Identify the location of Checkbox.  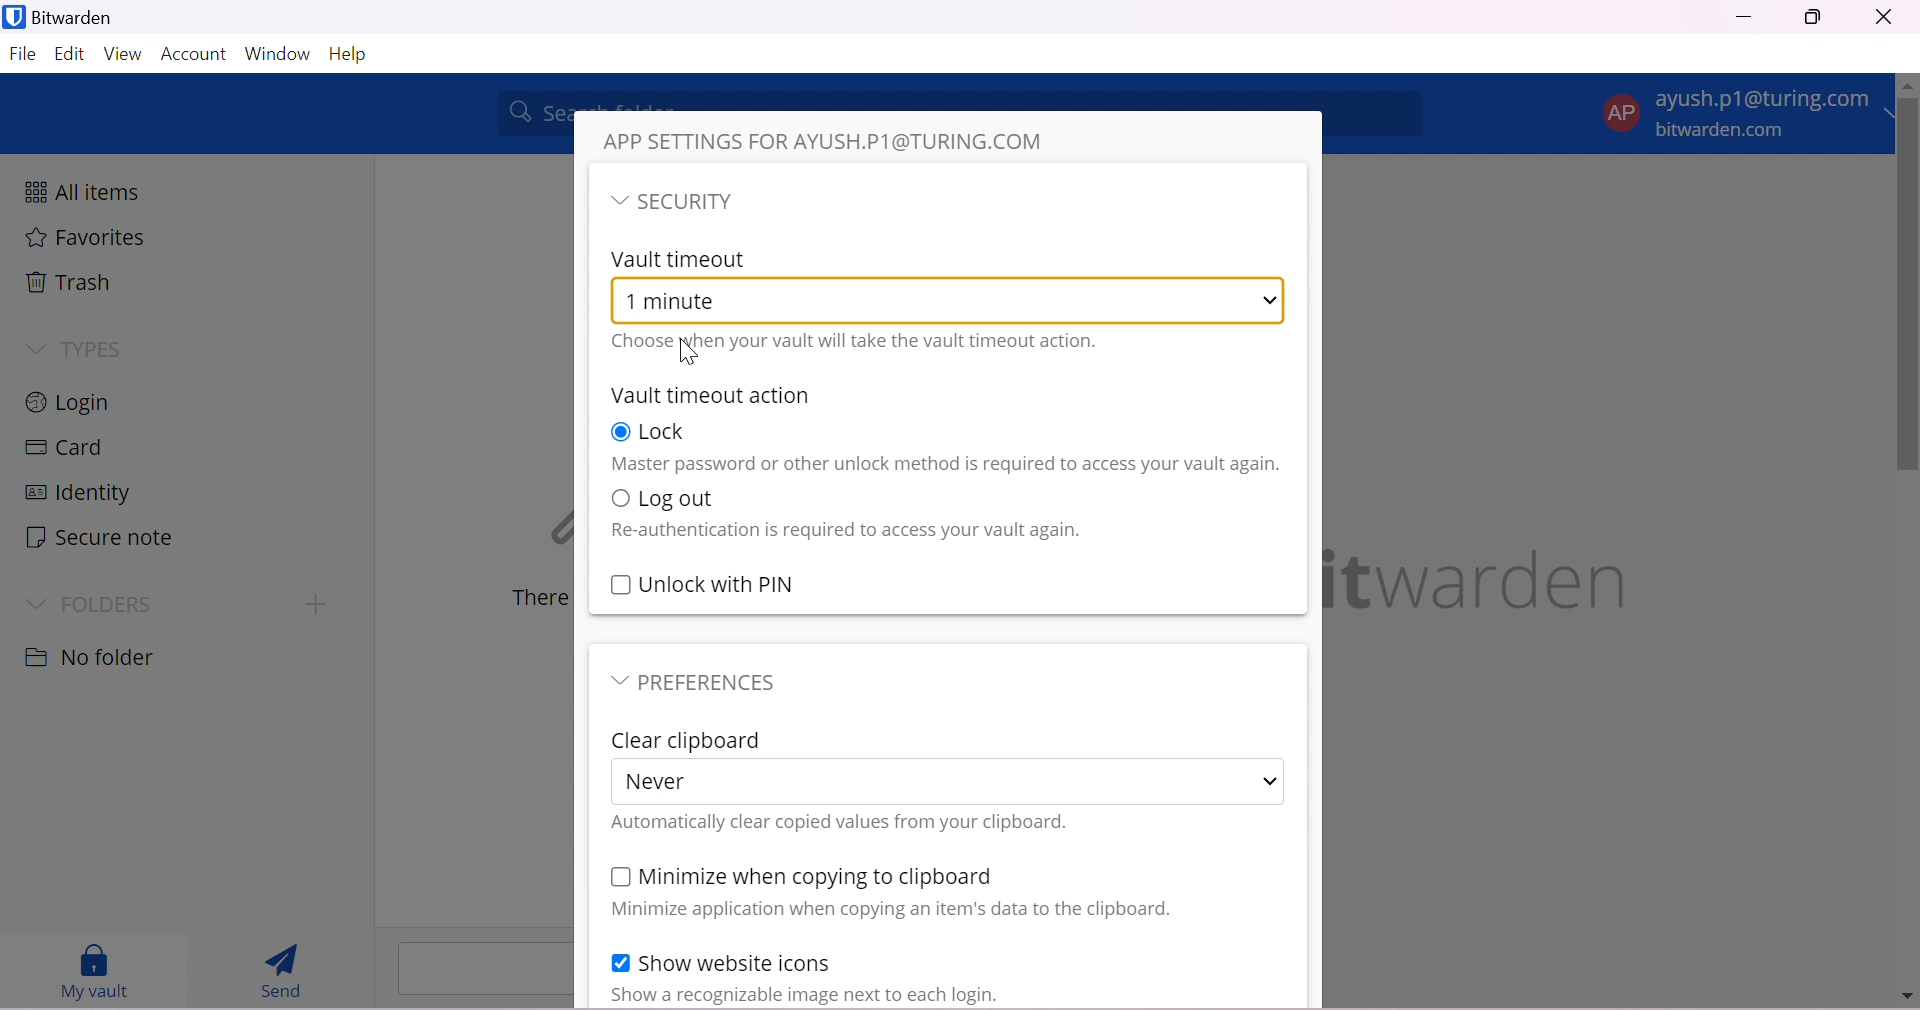
(620, 586).